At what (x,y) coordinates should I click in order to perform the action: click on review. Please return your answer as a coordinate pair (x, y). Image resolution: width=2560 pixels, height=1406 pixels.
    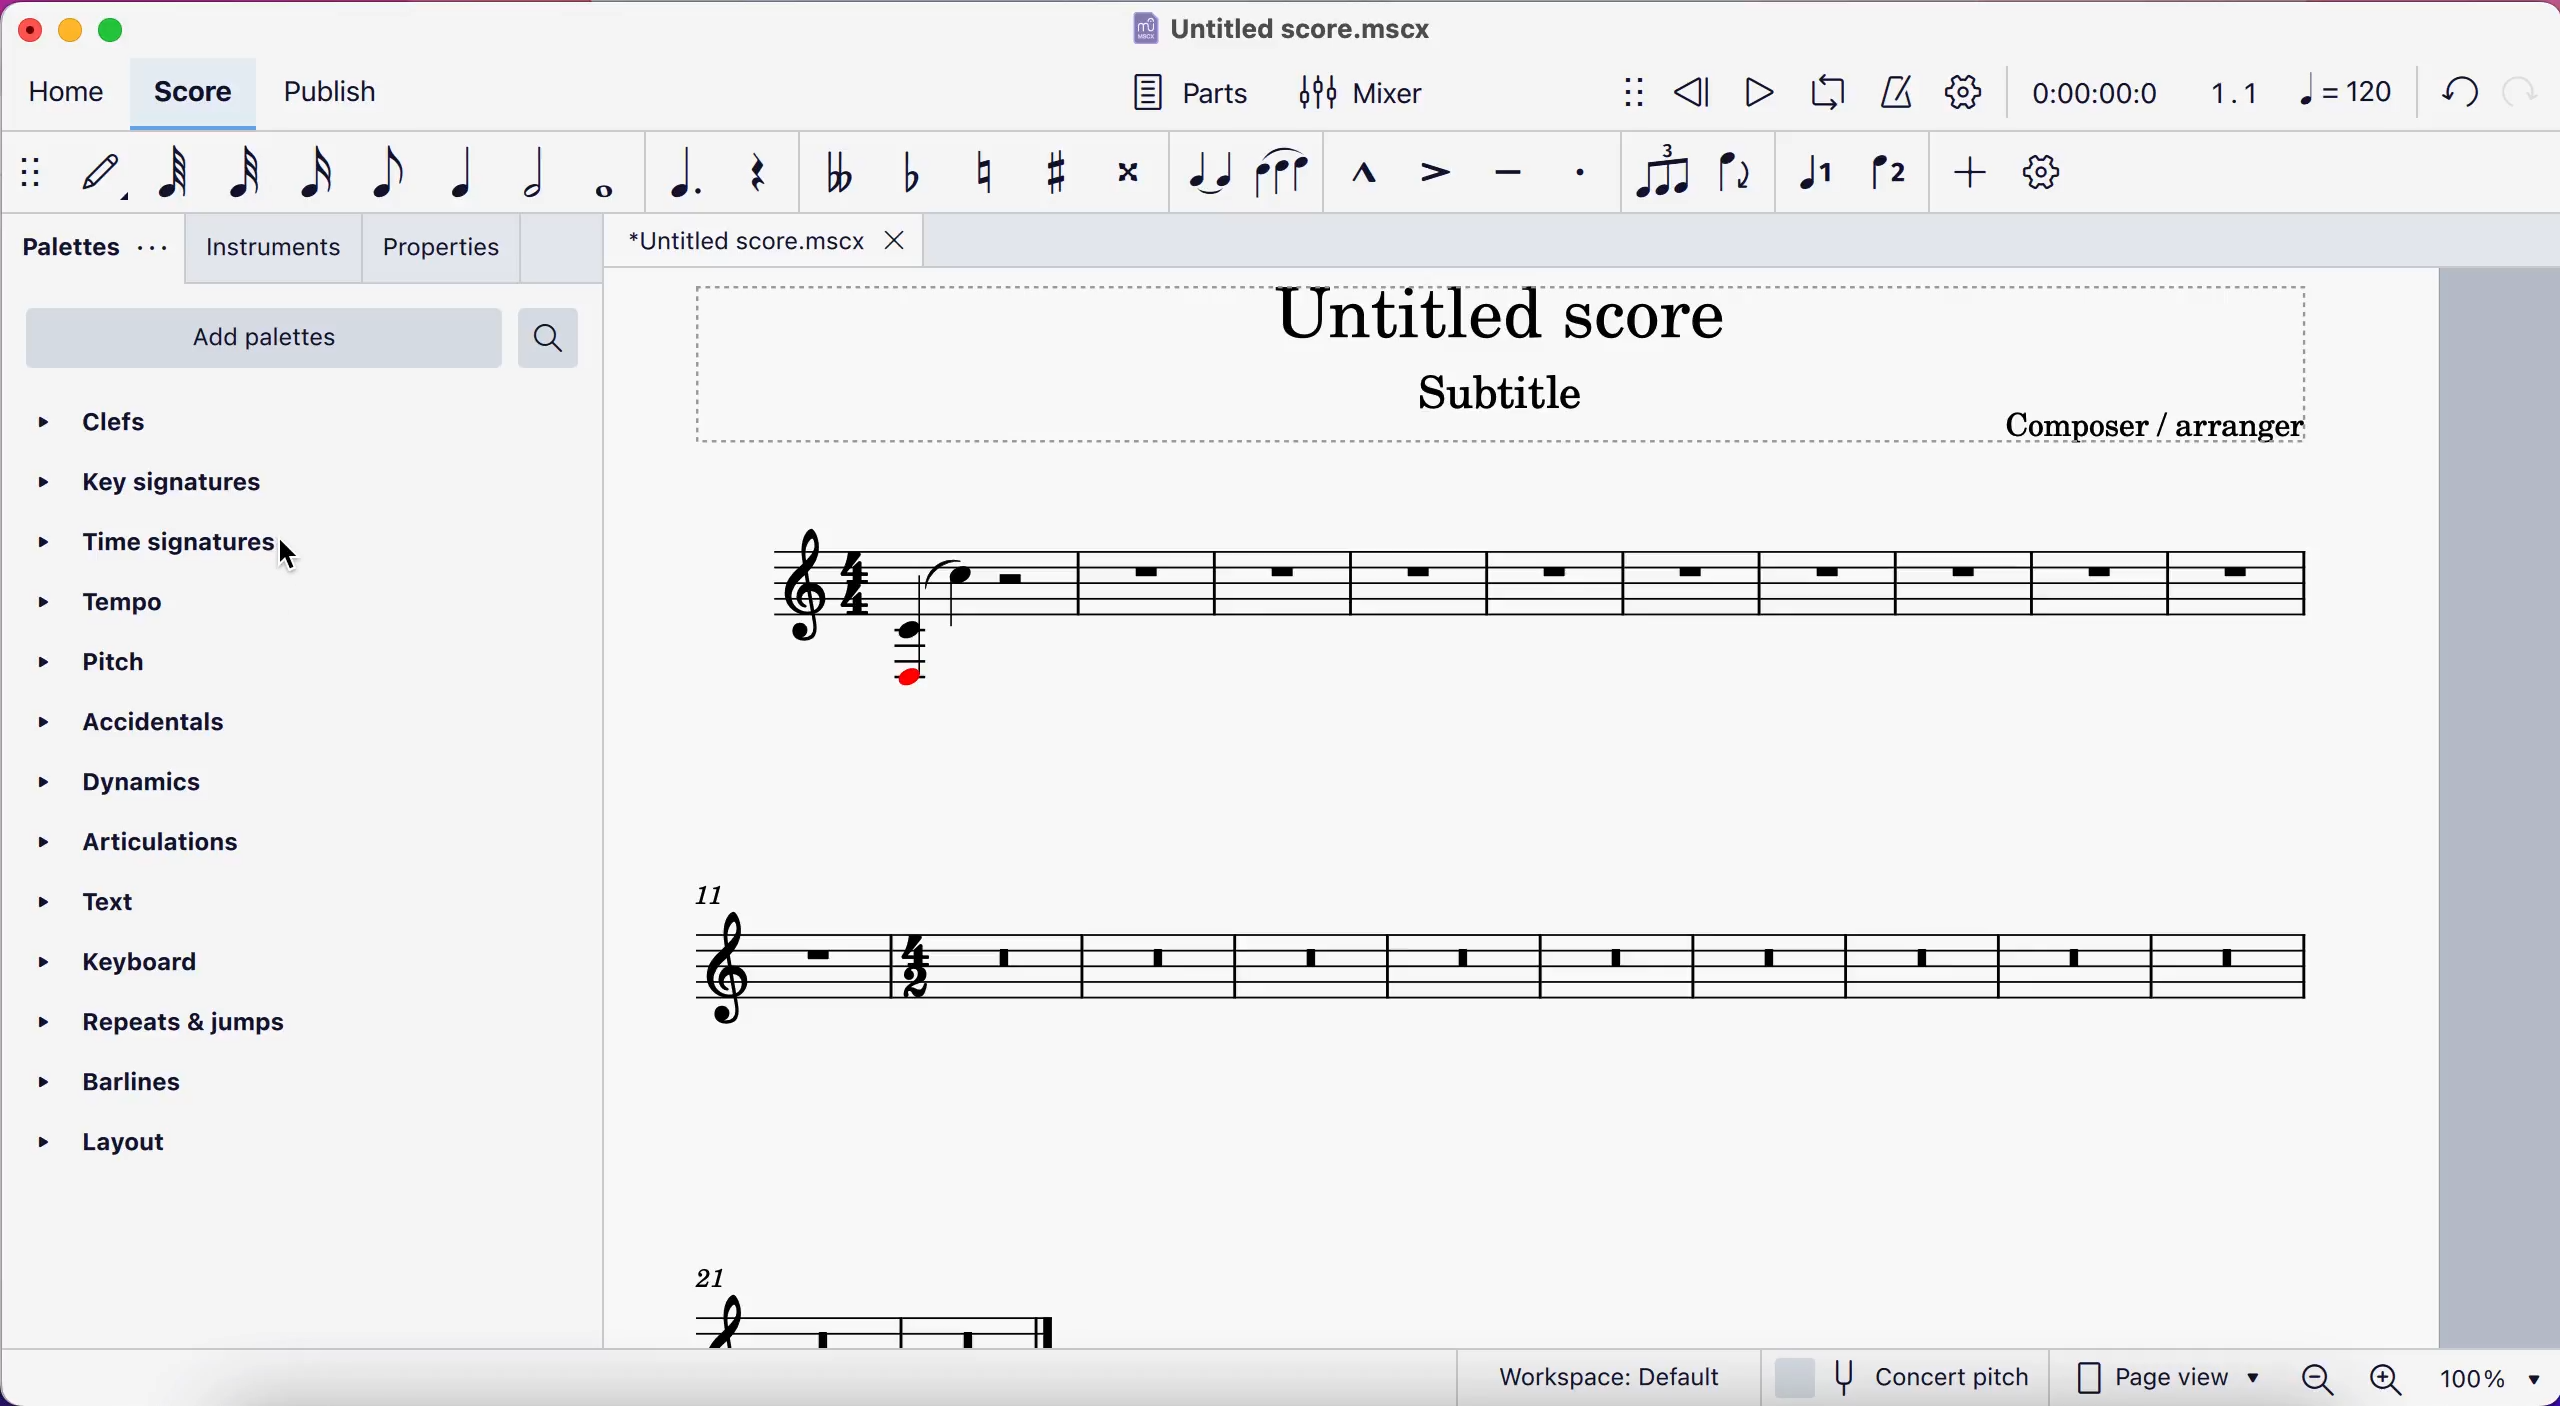
    Looking at the image, I should click on (1699, 92).